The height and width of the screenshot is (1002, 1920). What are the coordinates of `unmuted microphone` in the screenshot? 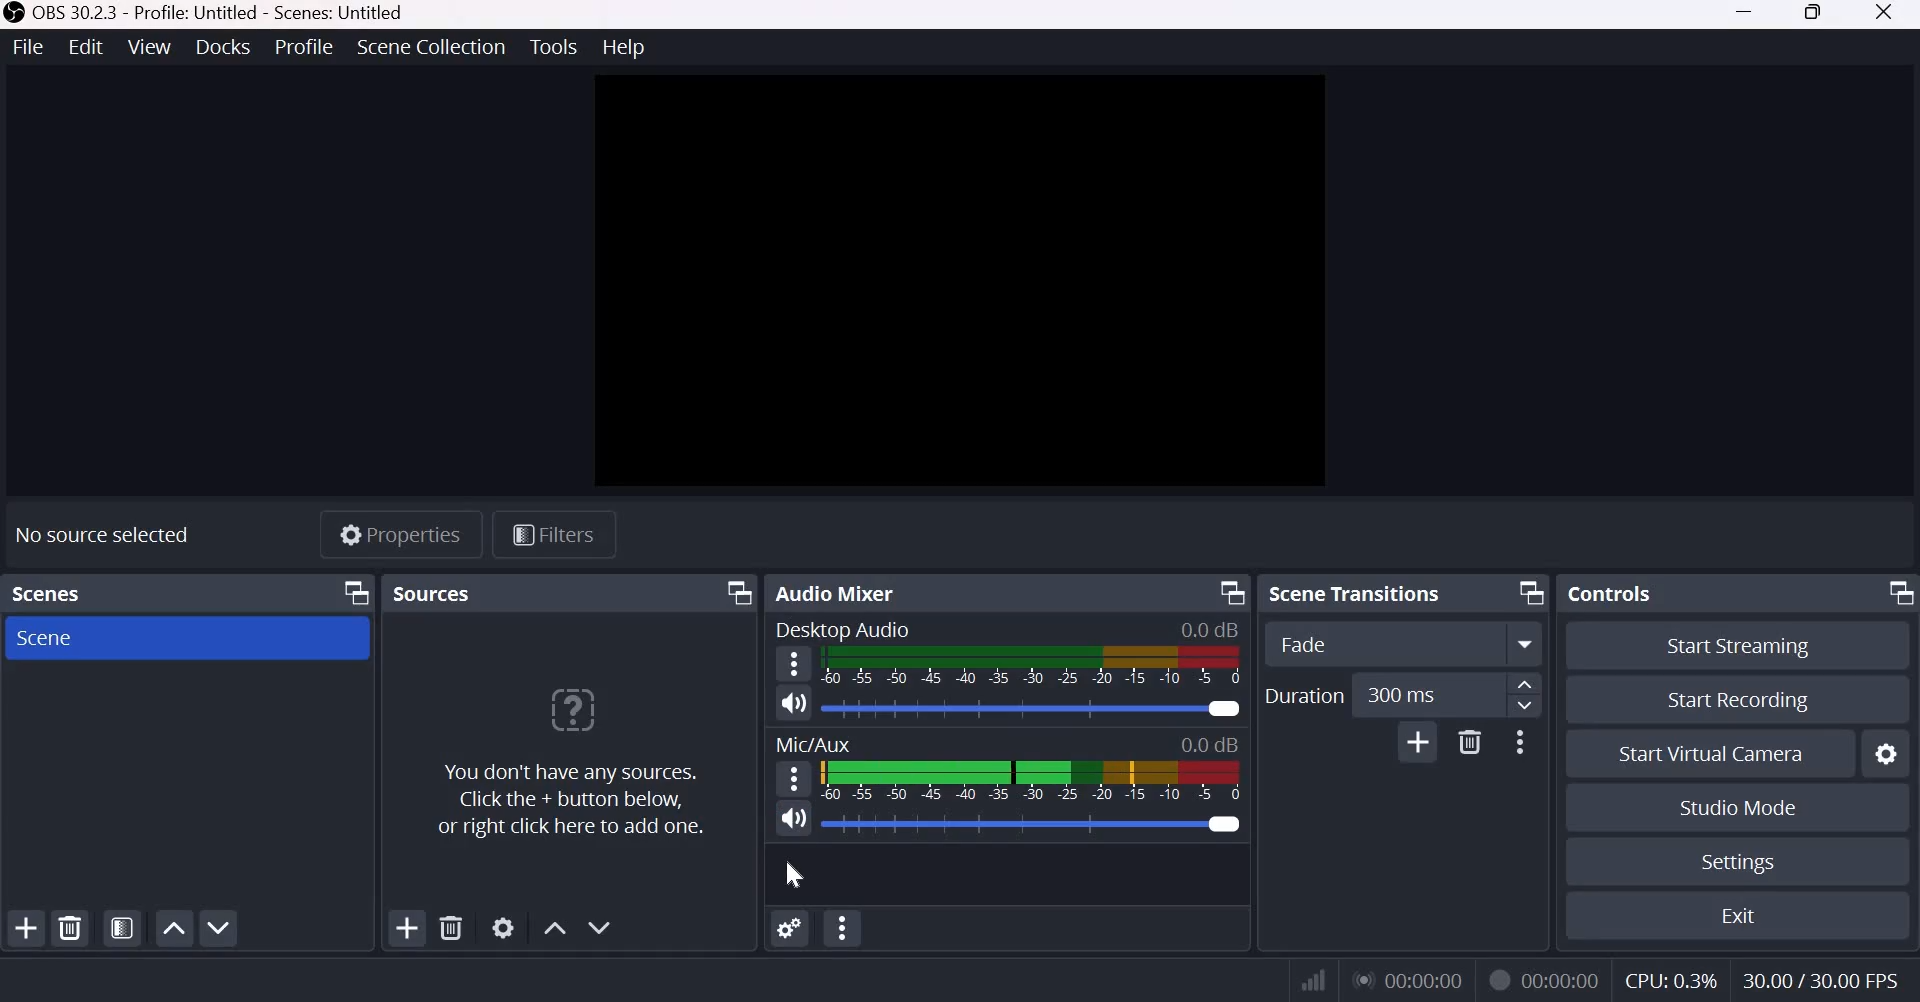 It's located at (792, 822).